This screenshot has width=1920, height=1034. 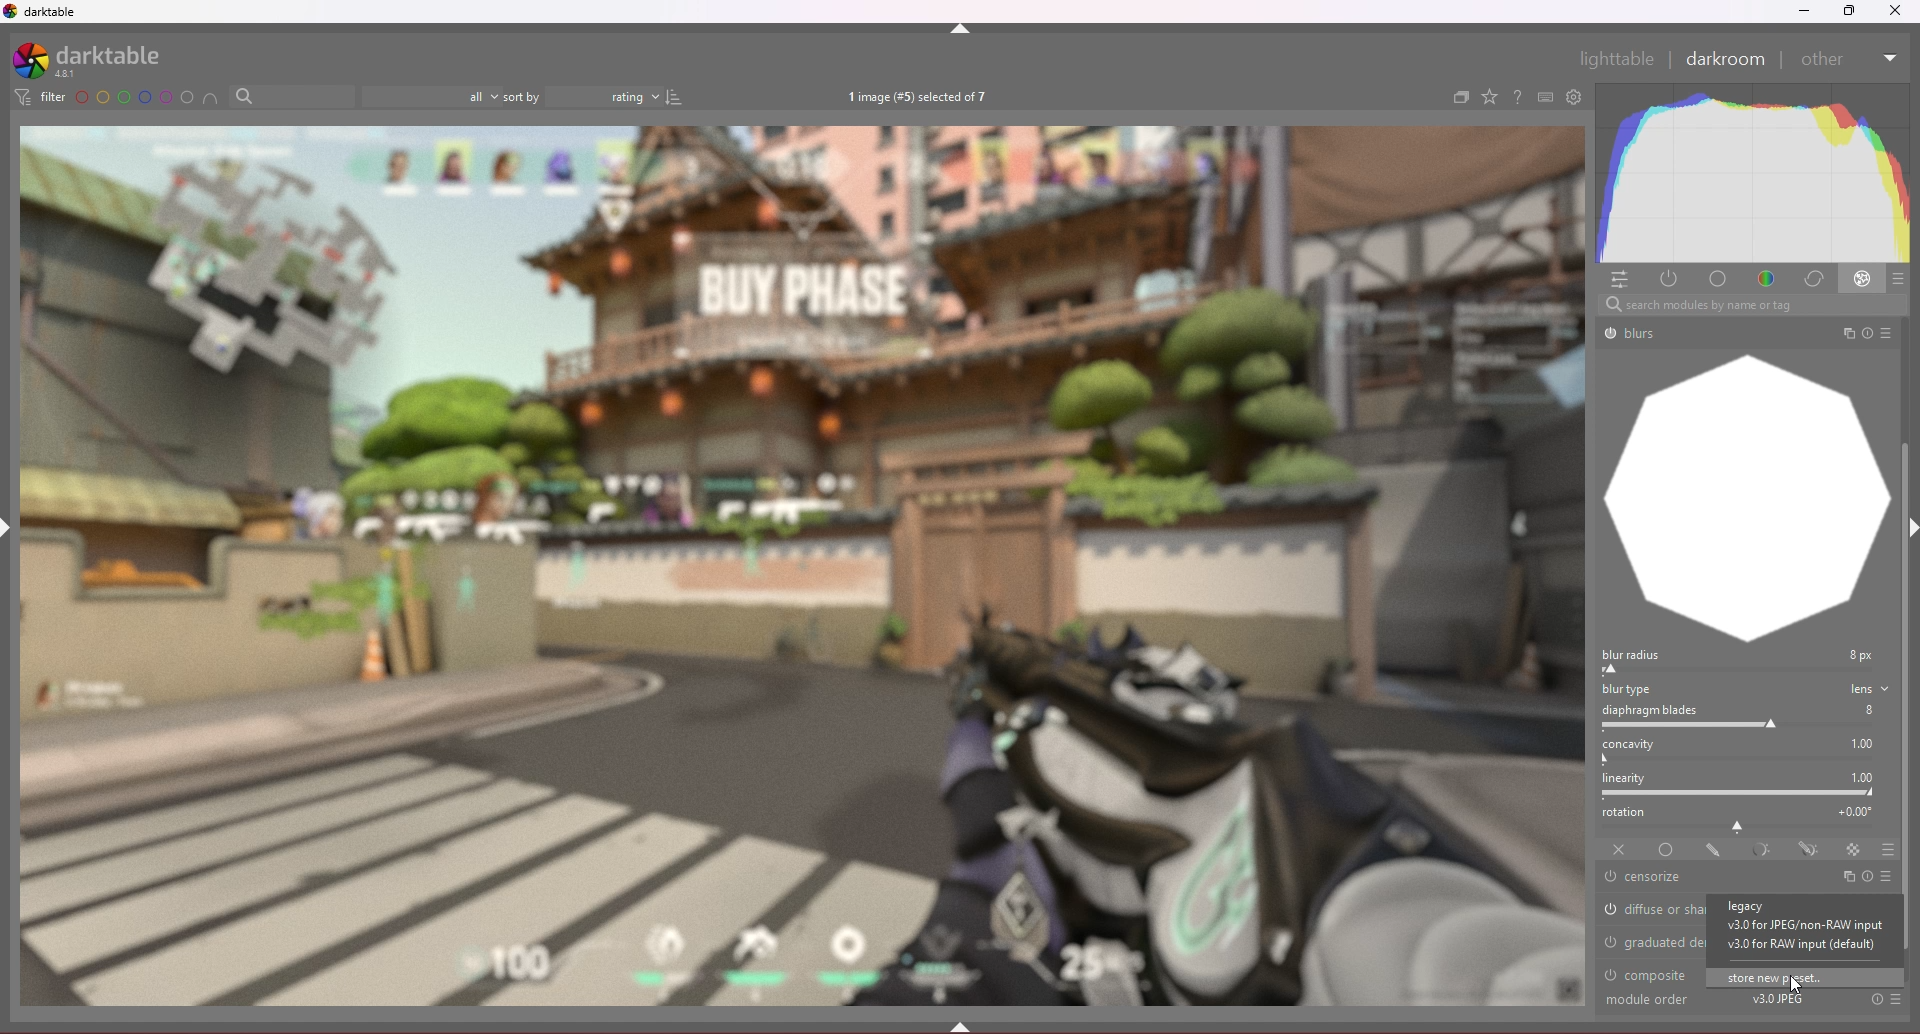 What do you see at coordinates (1715, 850) in the screenshot?
I see `drawn mask` at bounding box center [1715, 850].